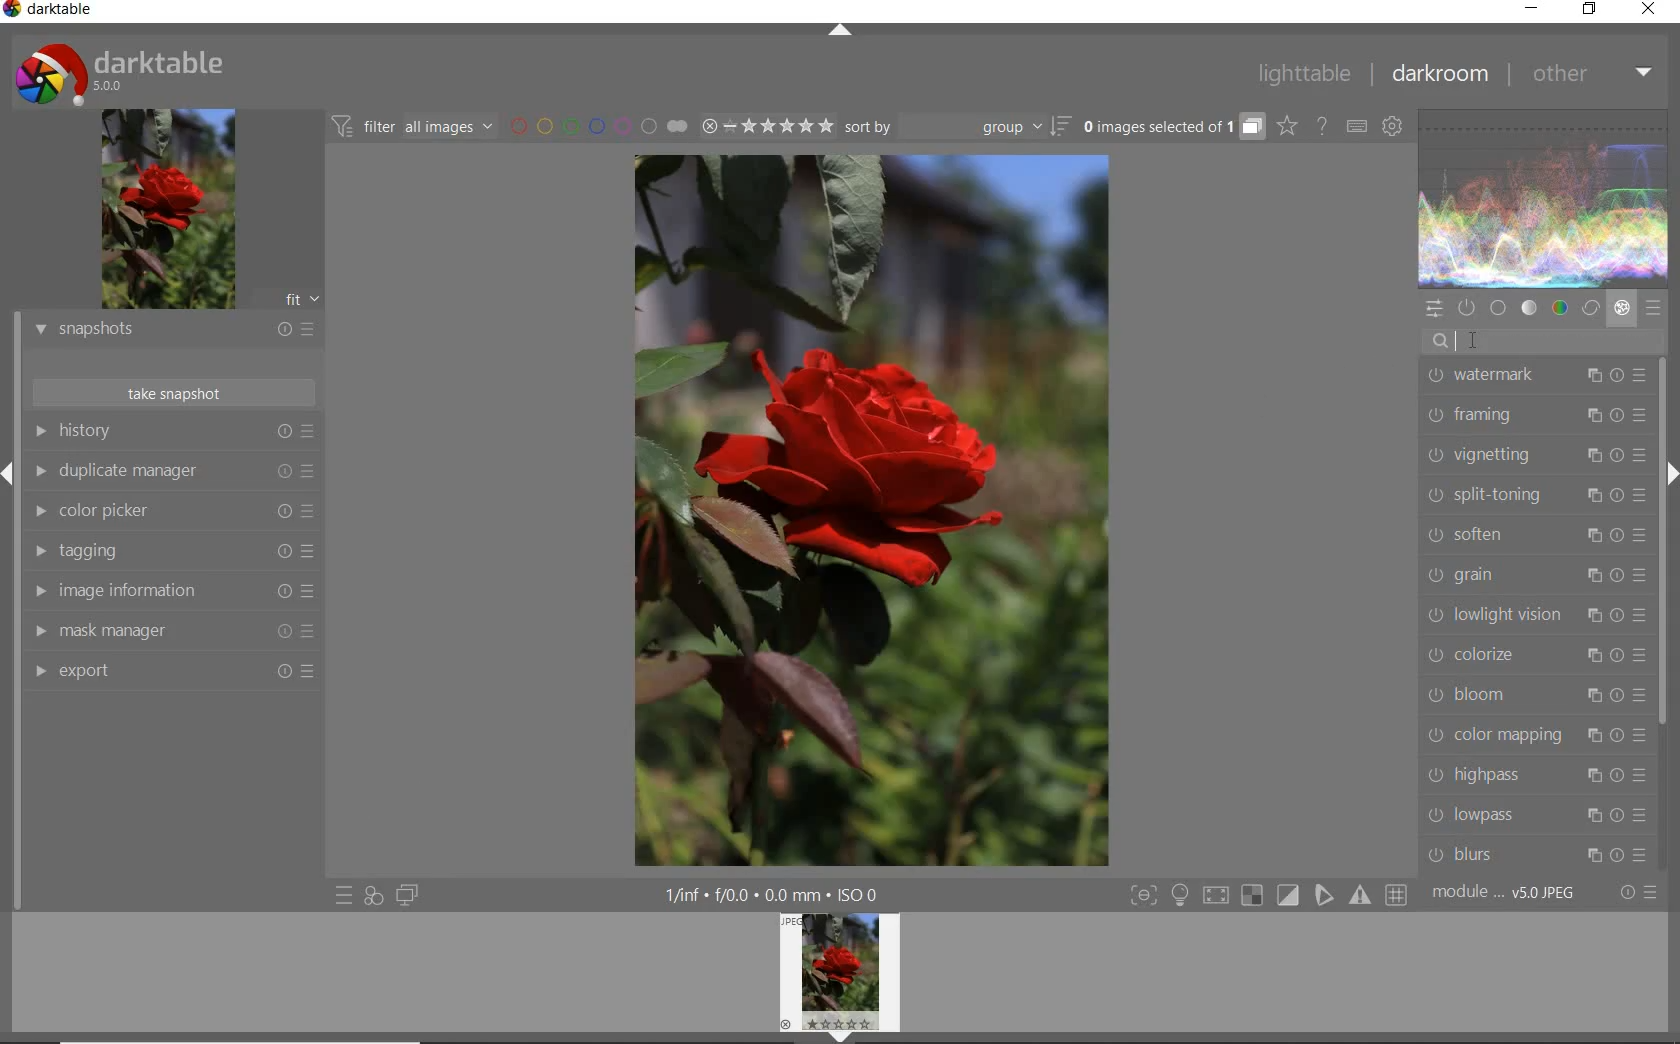  Describe the element at coordinates (1652, 306) in the screenshot. I see `presets` at that location.